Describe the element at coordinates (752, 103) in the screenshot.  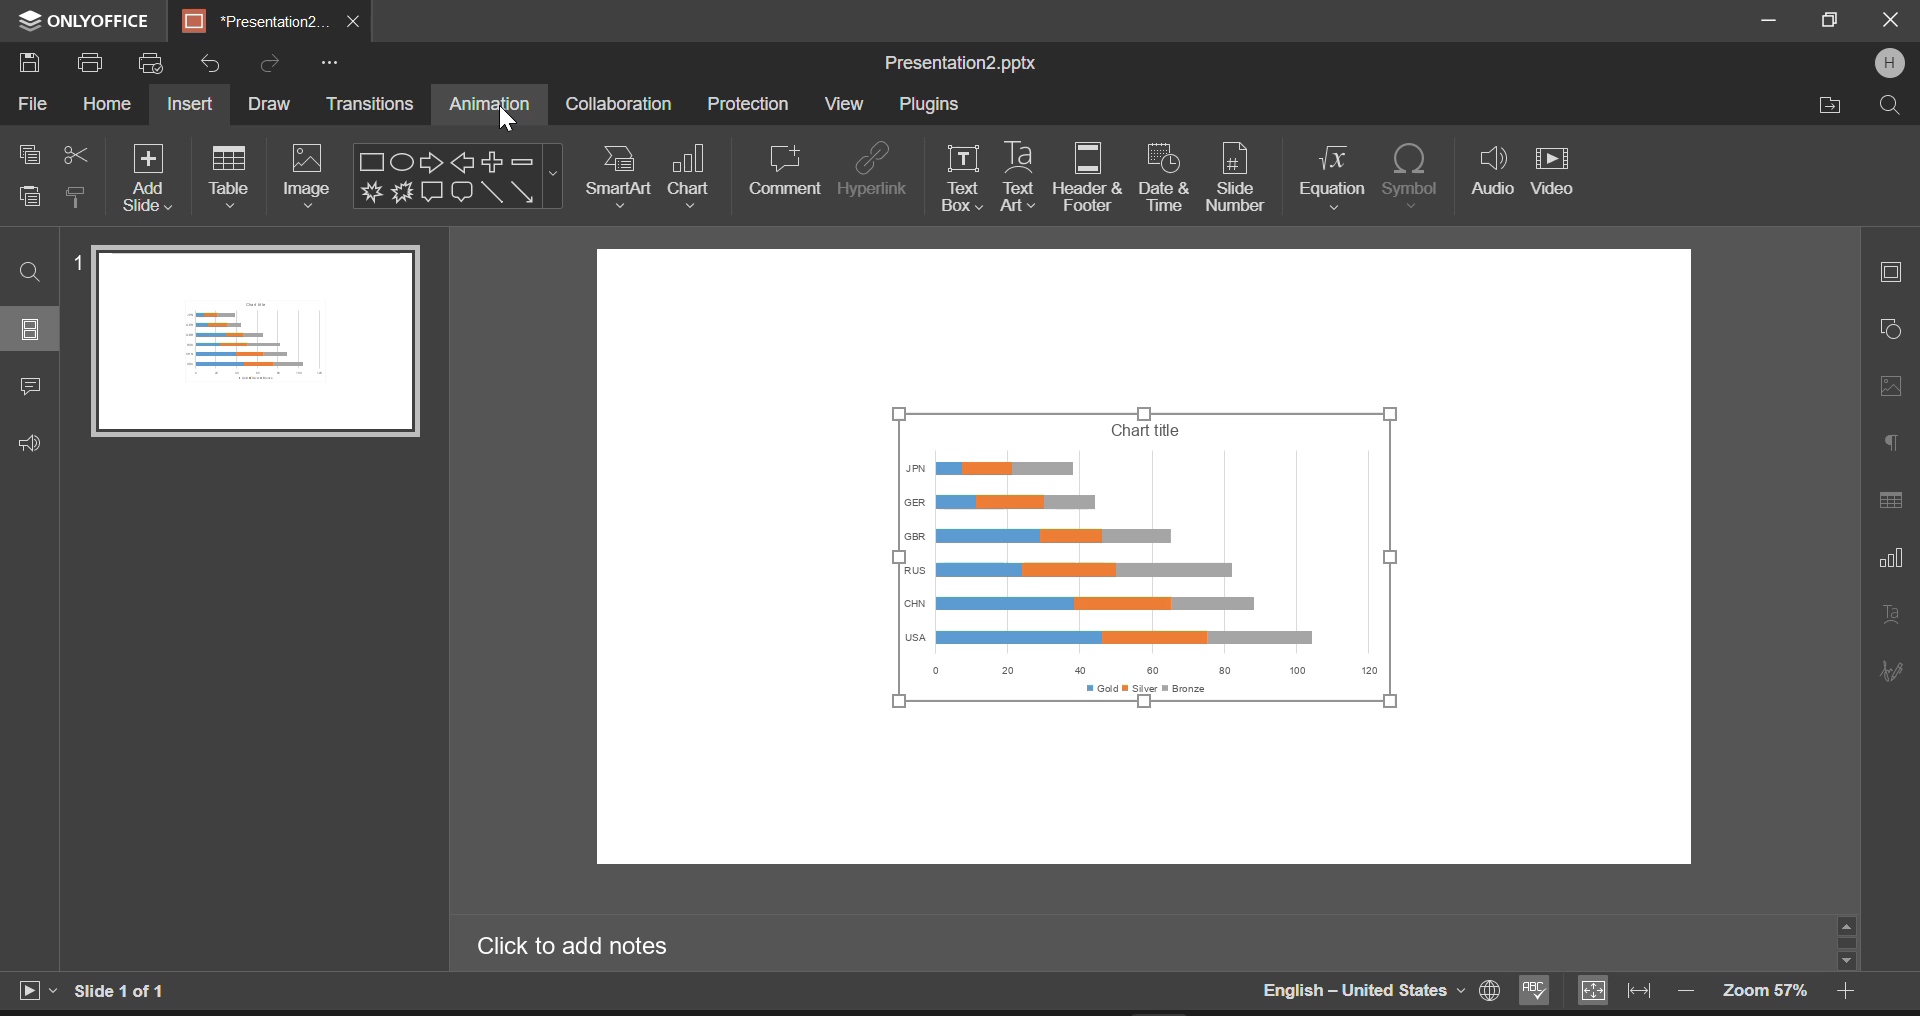
I see `Protection` at that location.